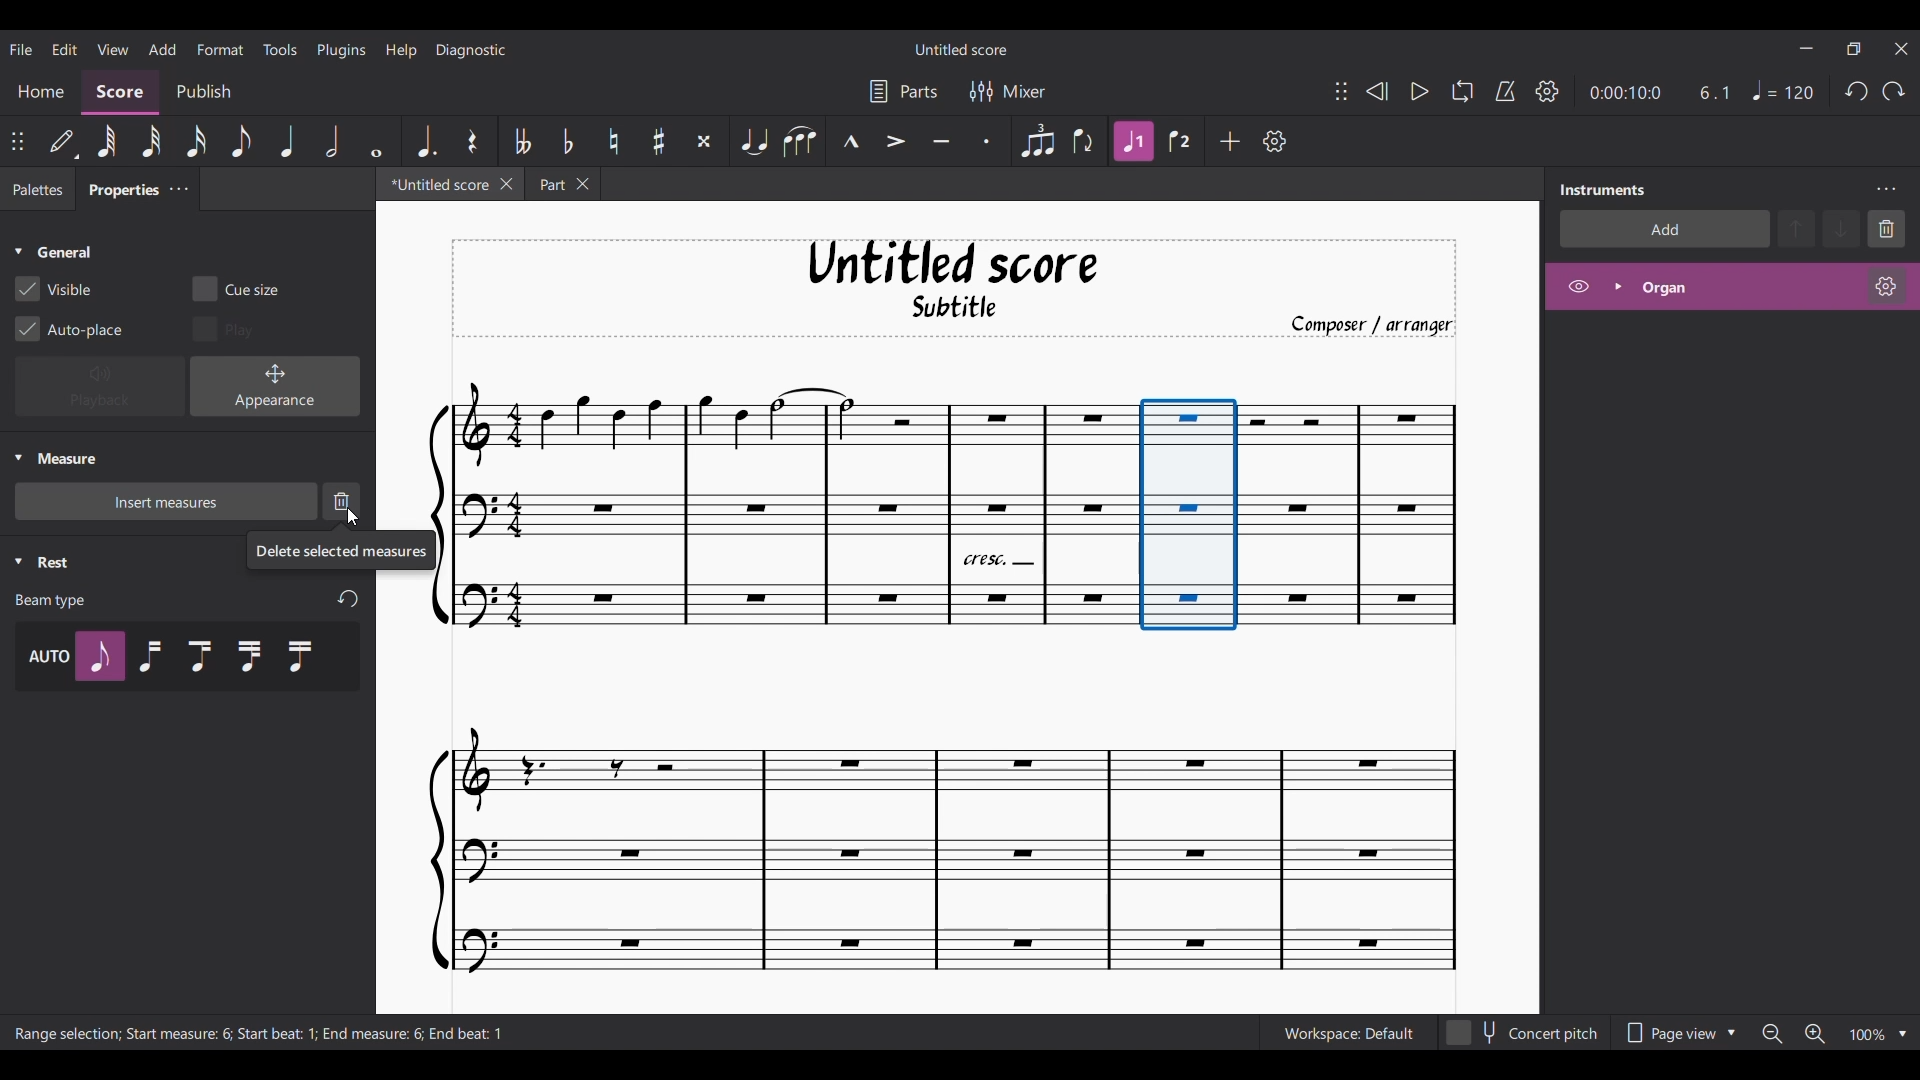 This screenshot has width=1920, height=1080. What do you see at coordinates (341, 550) in the screenshot?
I see `Description of current selection by cursor` at bounding box center [341, 550].